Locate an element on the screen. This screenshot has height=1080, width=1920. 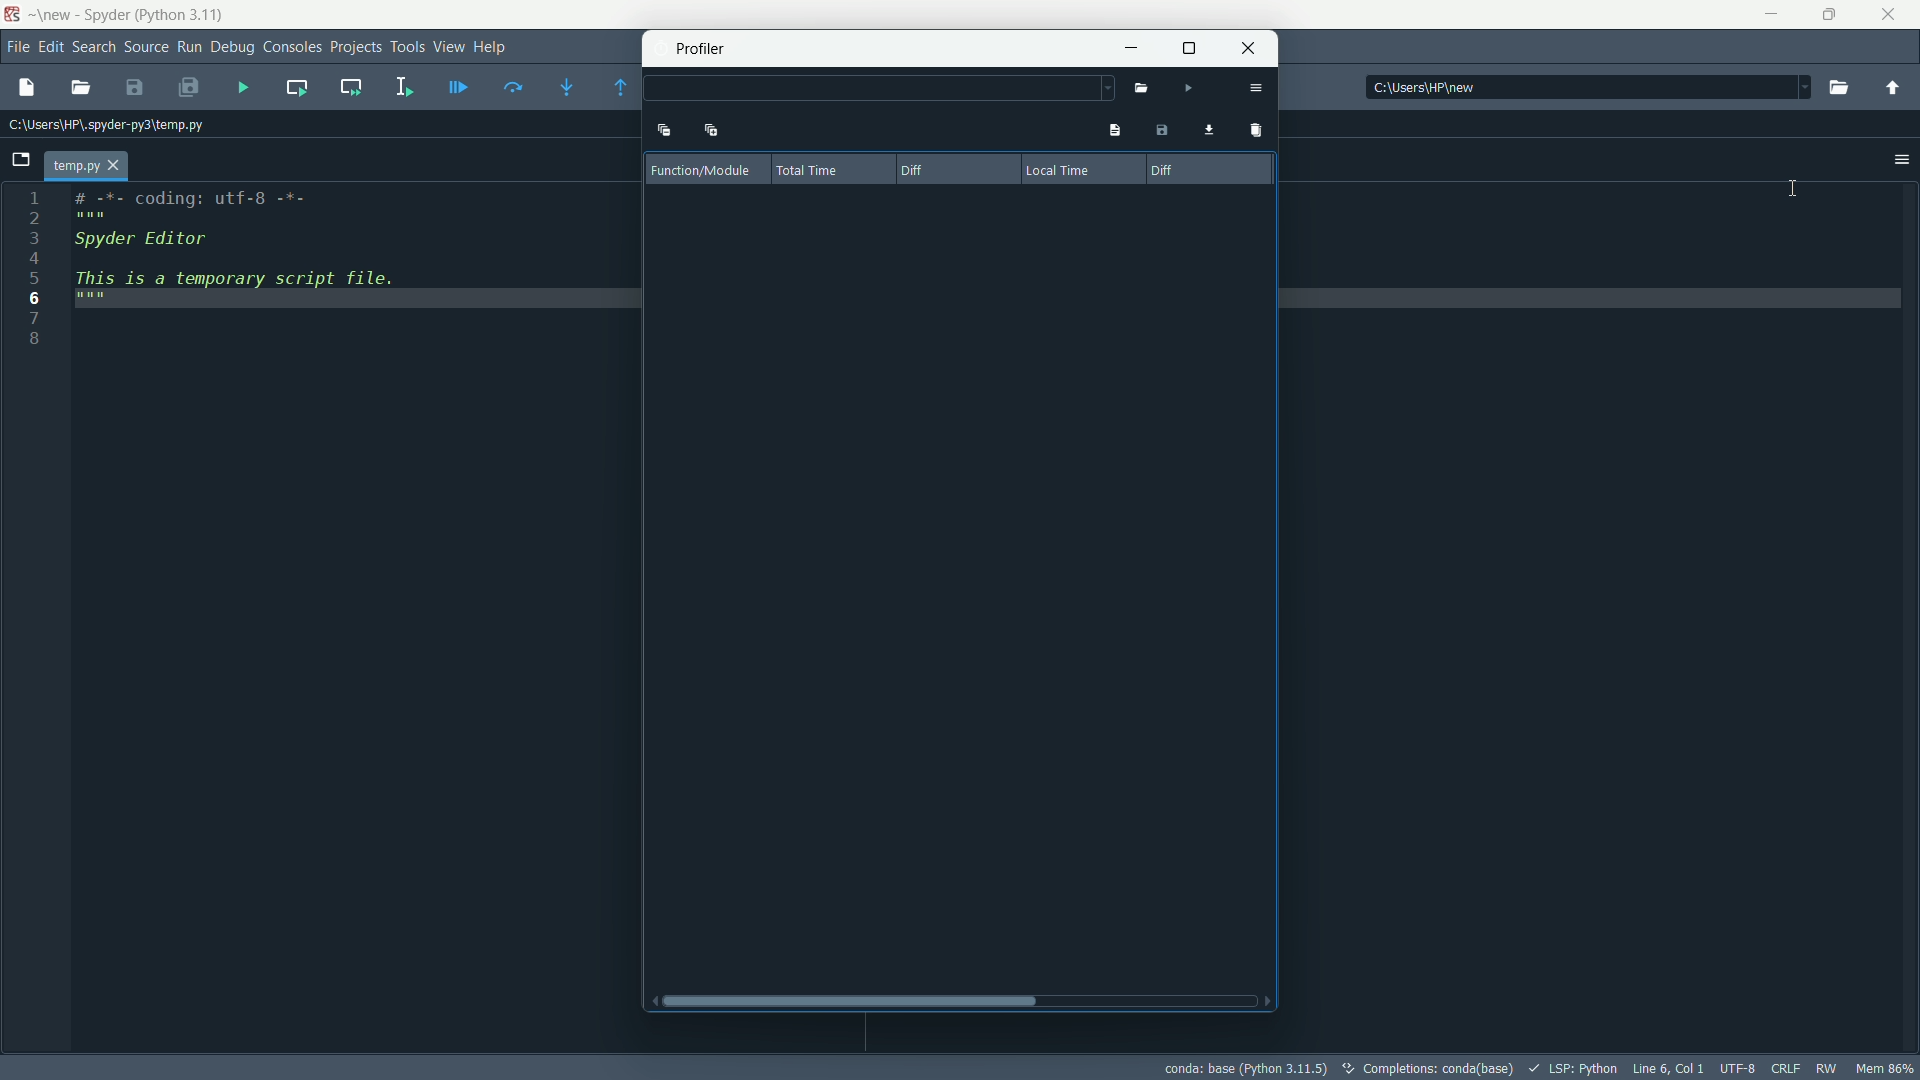
1 is located at coordinates (35, 197).